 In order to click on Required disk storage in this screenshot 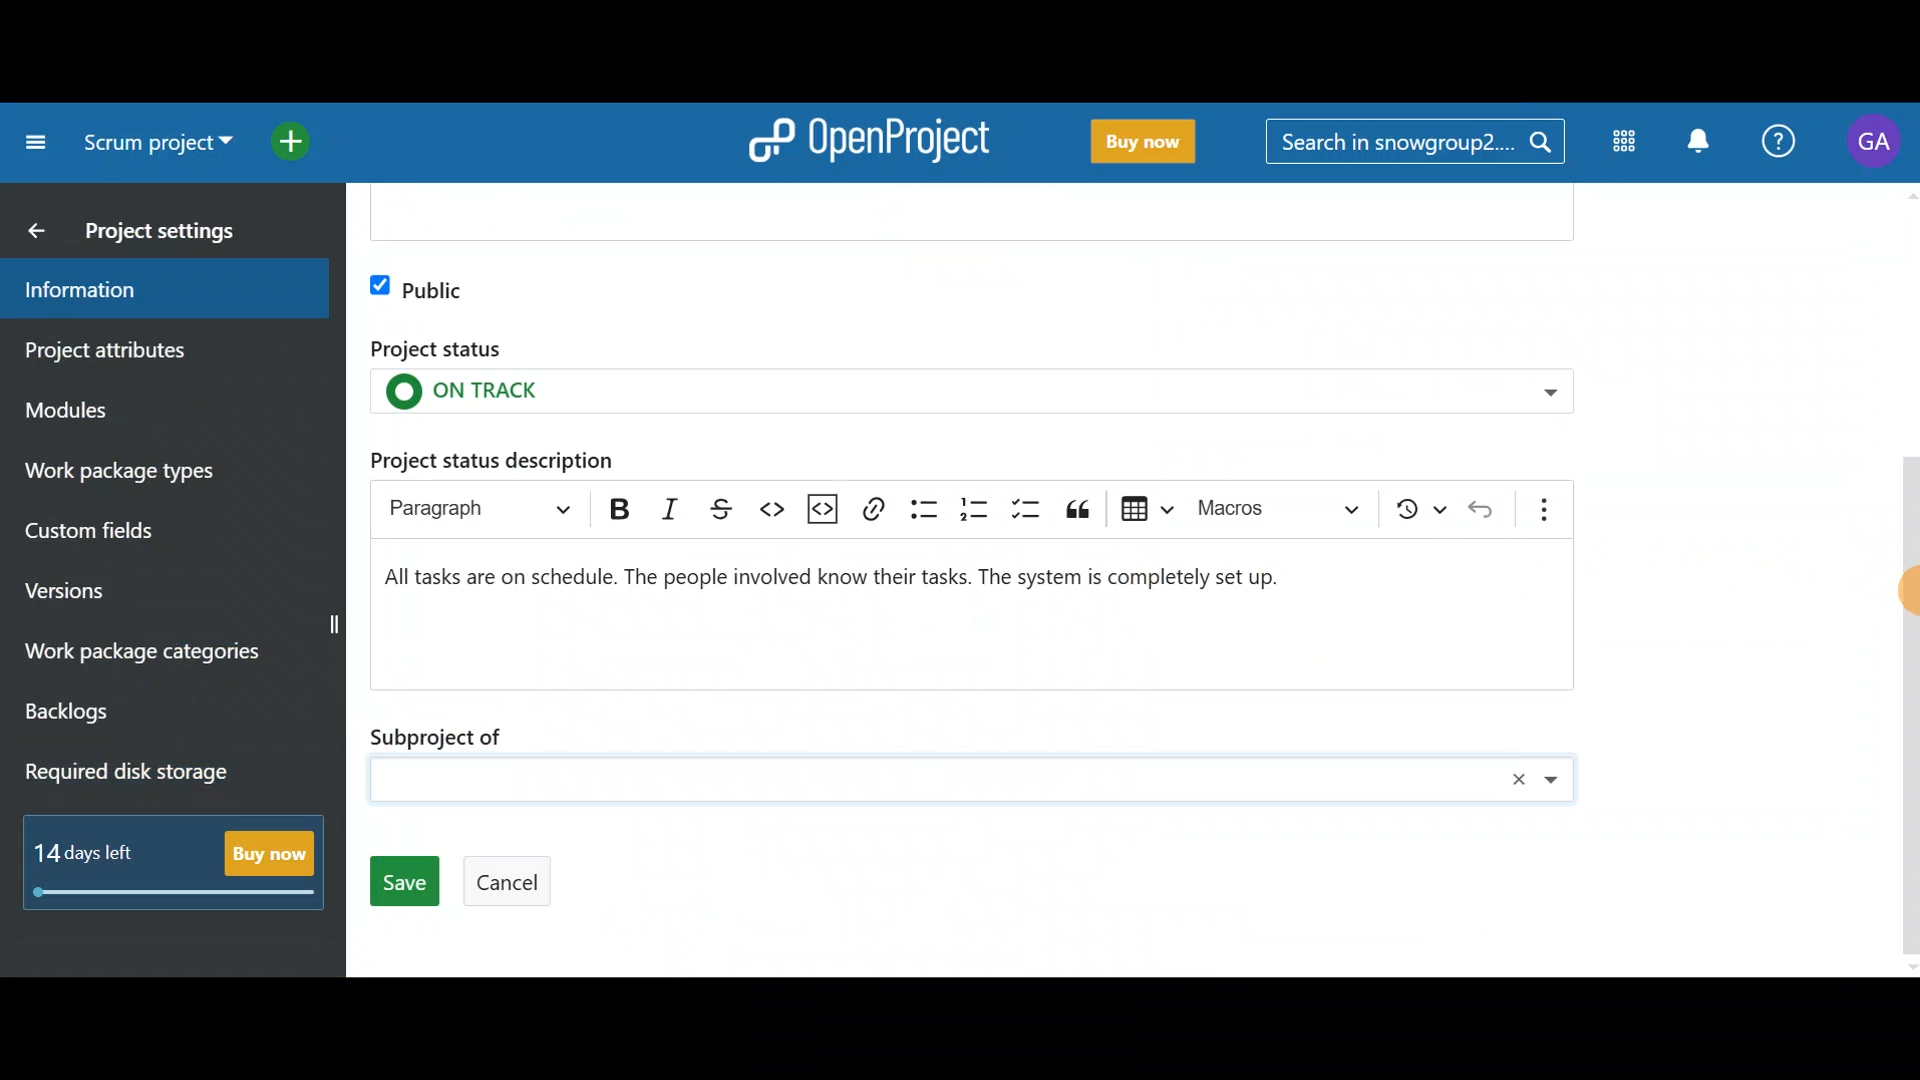, I will do `click(167, 774)`.